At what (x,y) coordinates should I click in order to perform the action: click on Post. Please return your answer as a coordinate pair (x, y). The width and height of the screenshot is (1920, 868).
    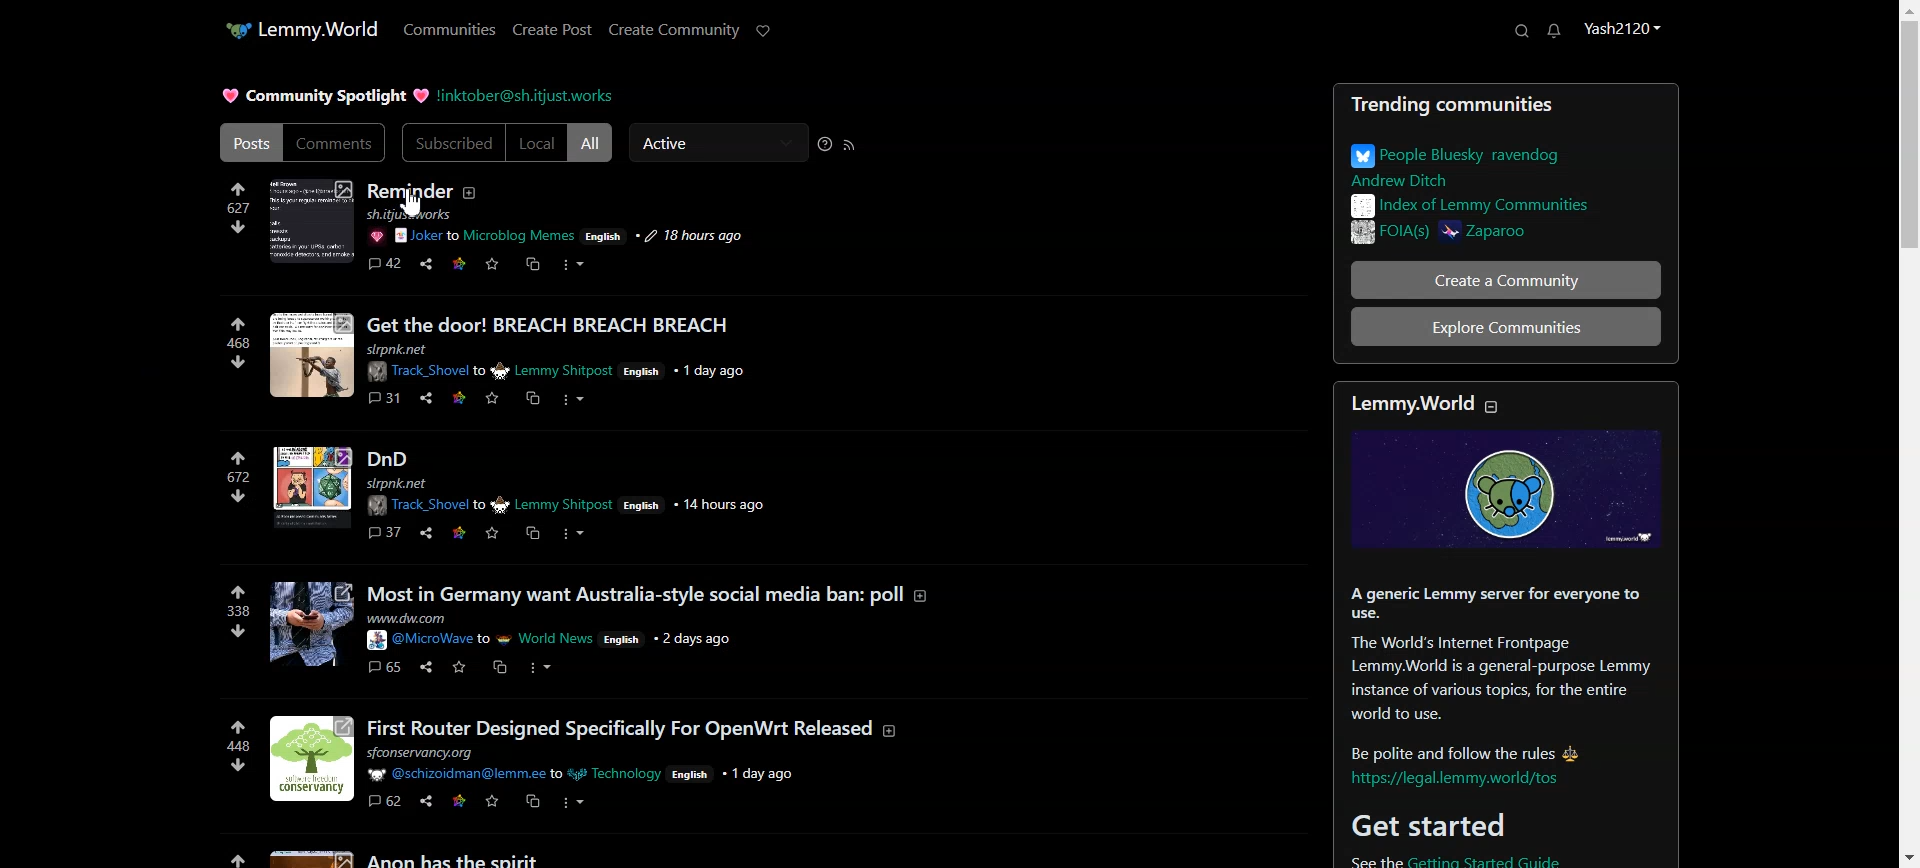
    Looking at the image, I should click on (750, 584).